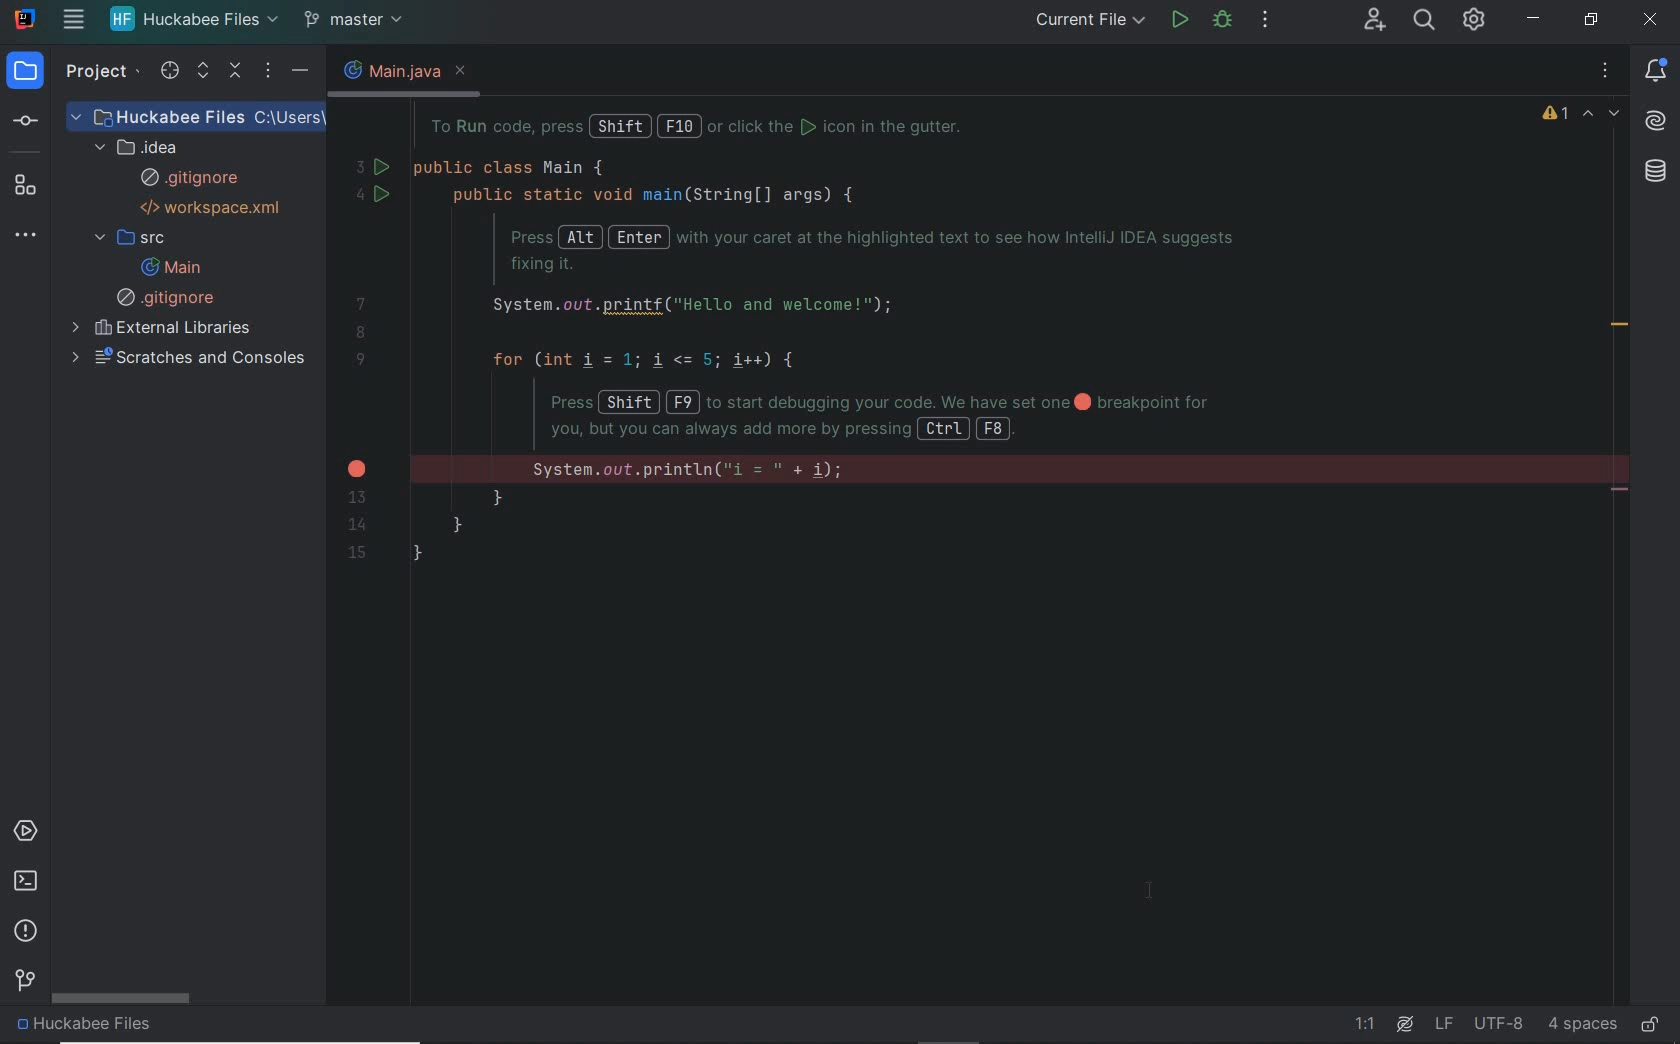  What do you see at coordinates (170, 267) in the screenshot?
I see `main` at bounding box center [170, 267].